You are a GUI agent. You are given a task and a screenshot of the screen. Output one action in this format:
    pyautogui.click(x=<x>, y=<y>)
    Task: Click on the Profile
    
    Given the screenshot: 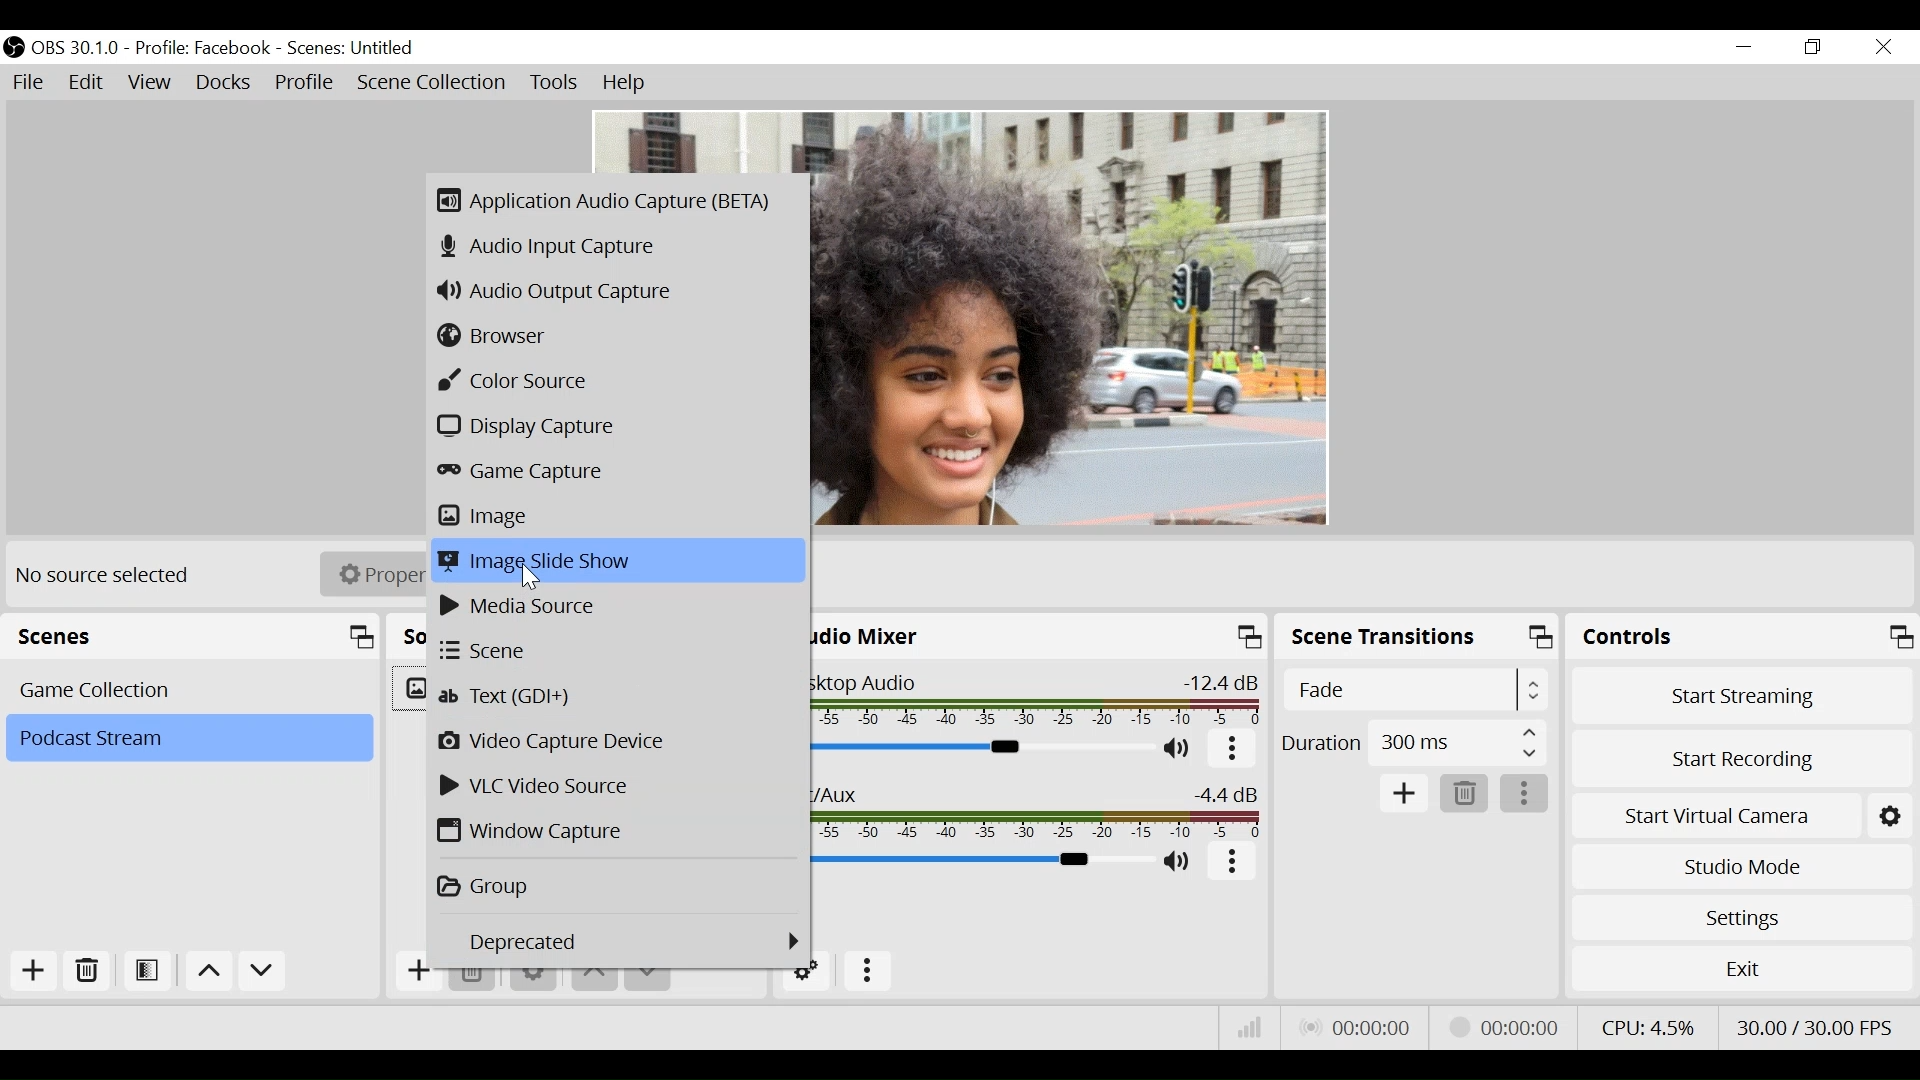 What is the action you would take?
    pyautogui.click(x=305, y=84)
    